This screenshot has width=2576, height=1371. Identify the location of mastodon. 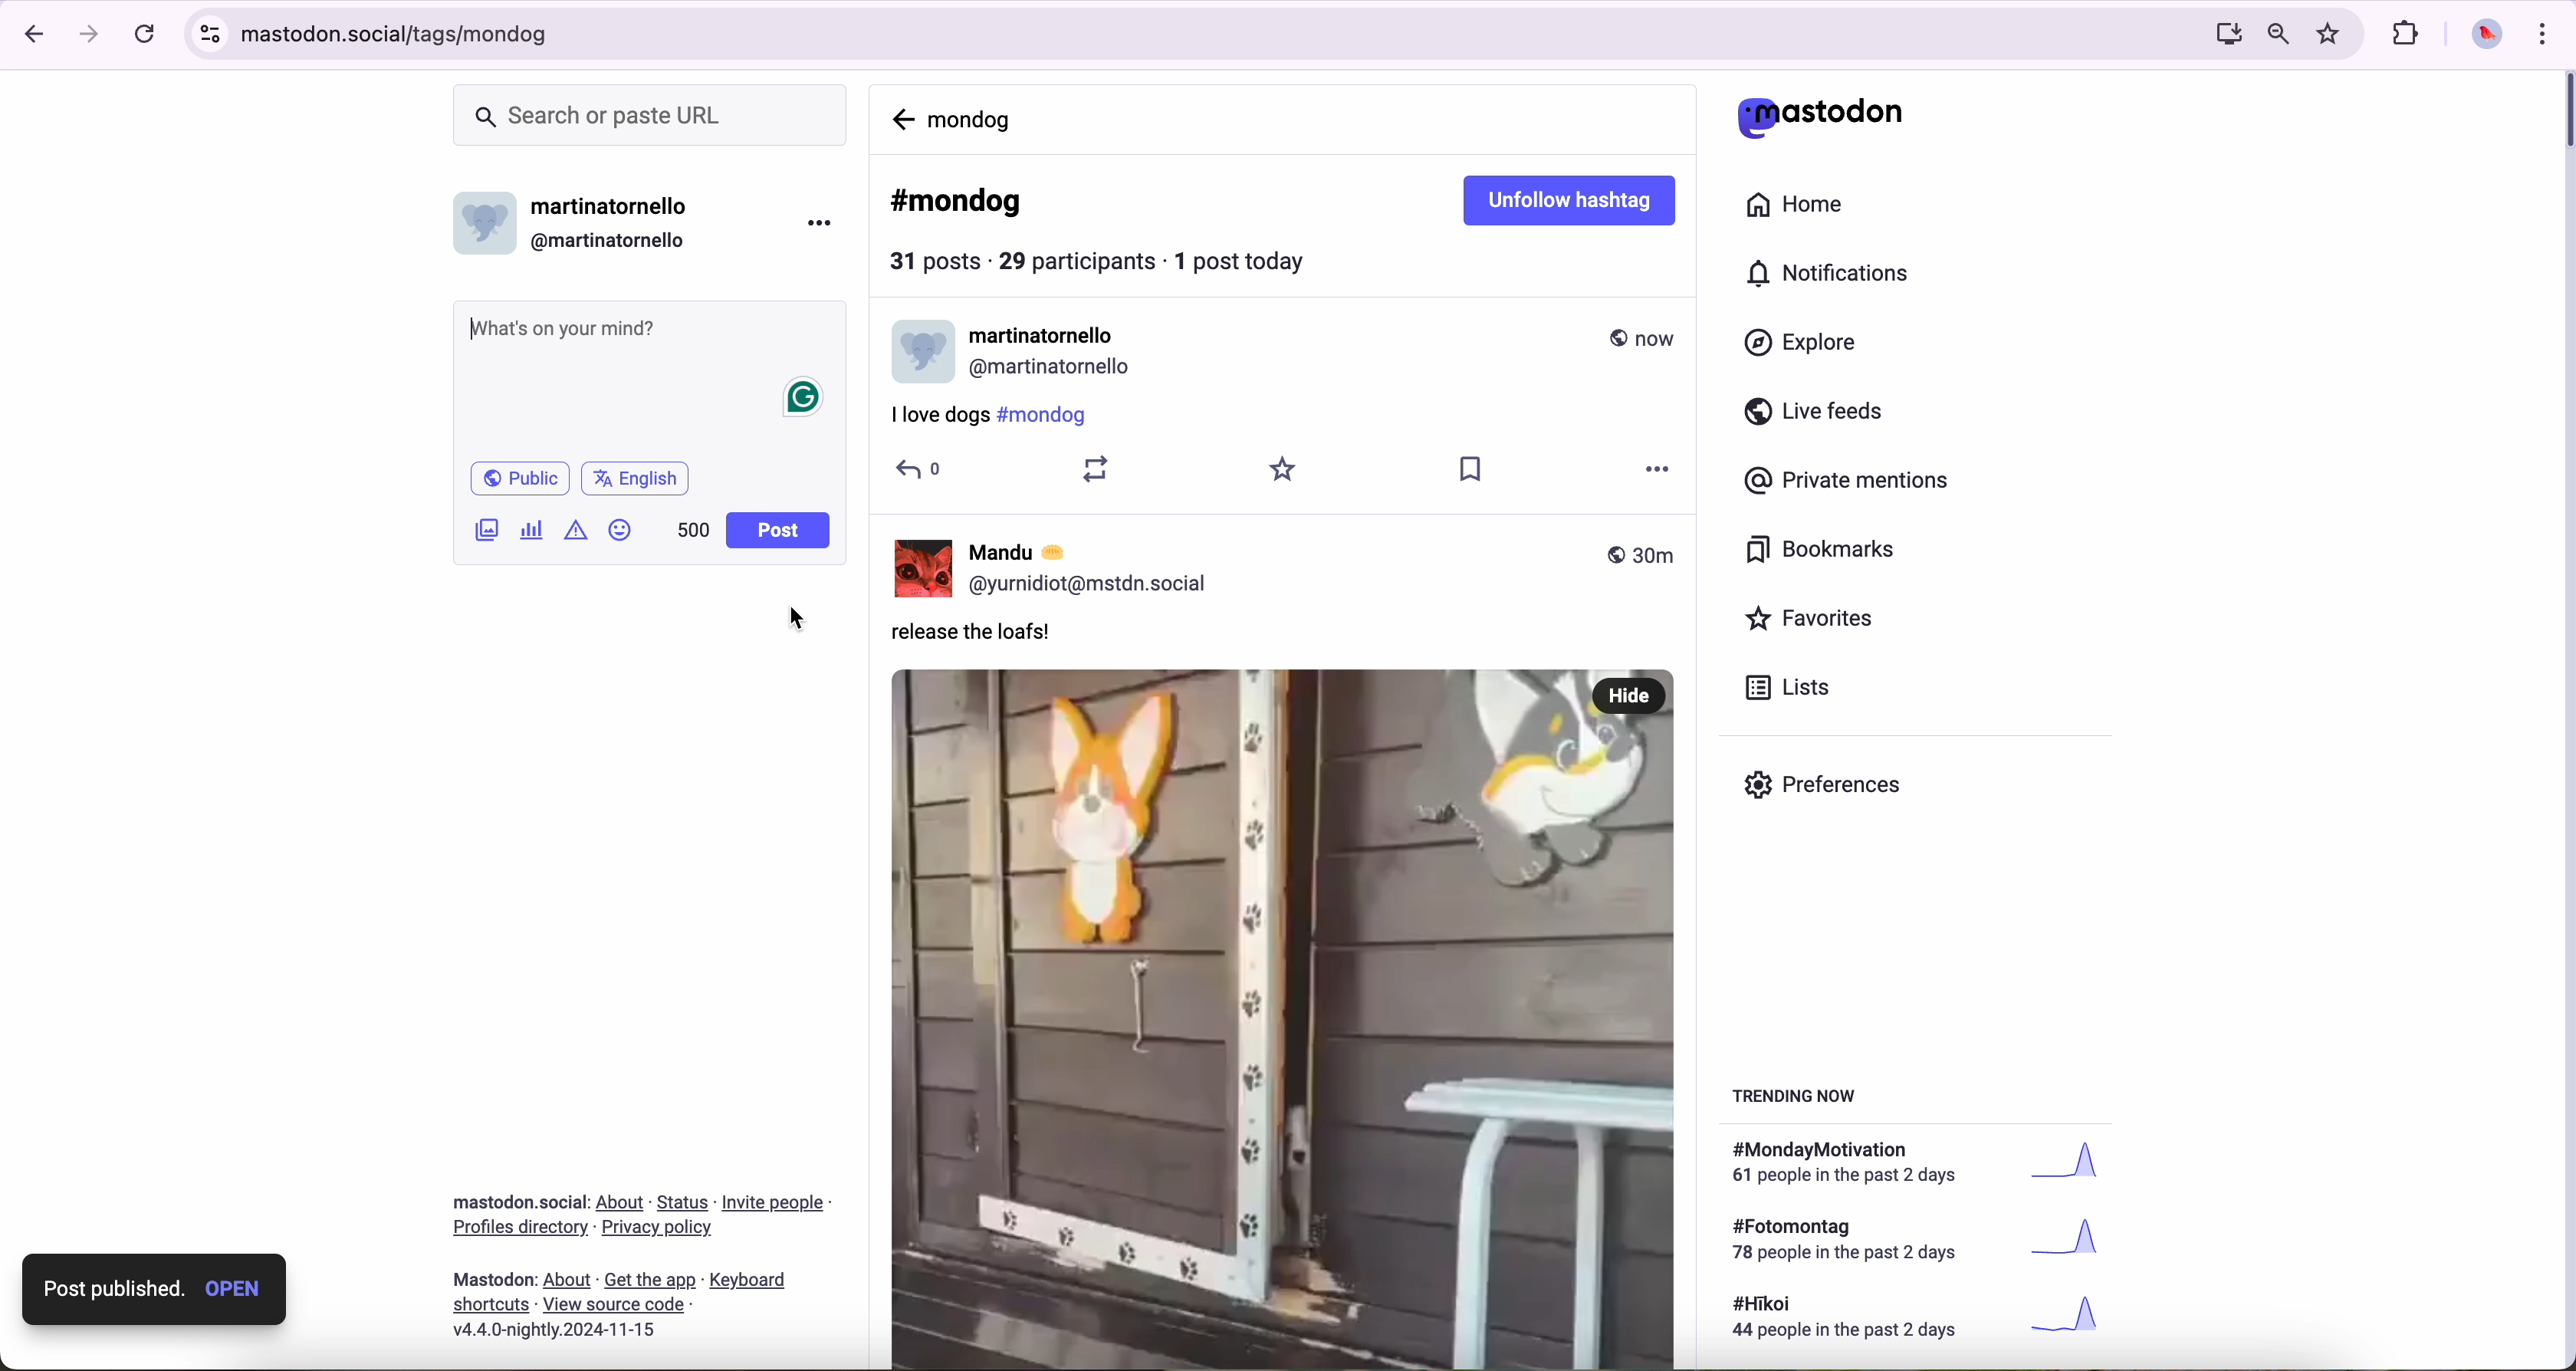
(496, 1279).